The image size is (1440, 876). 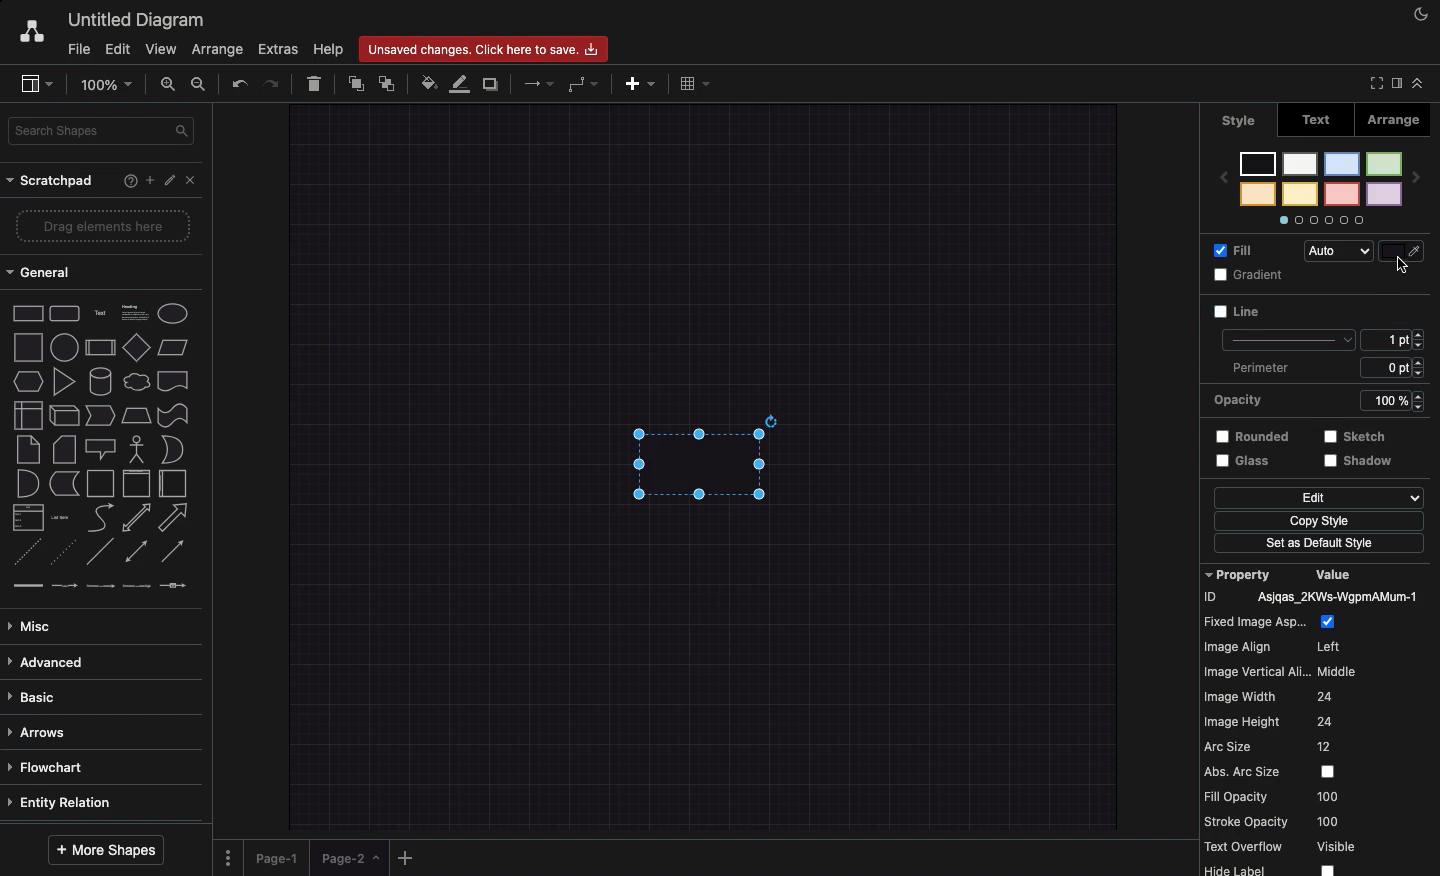 I want to click on cube, so click(x=62, y=415).